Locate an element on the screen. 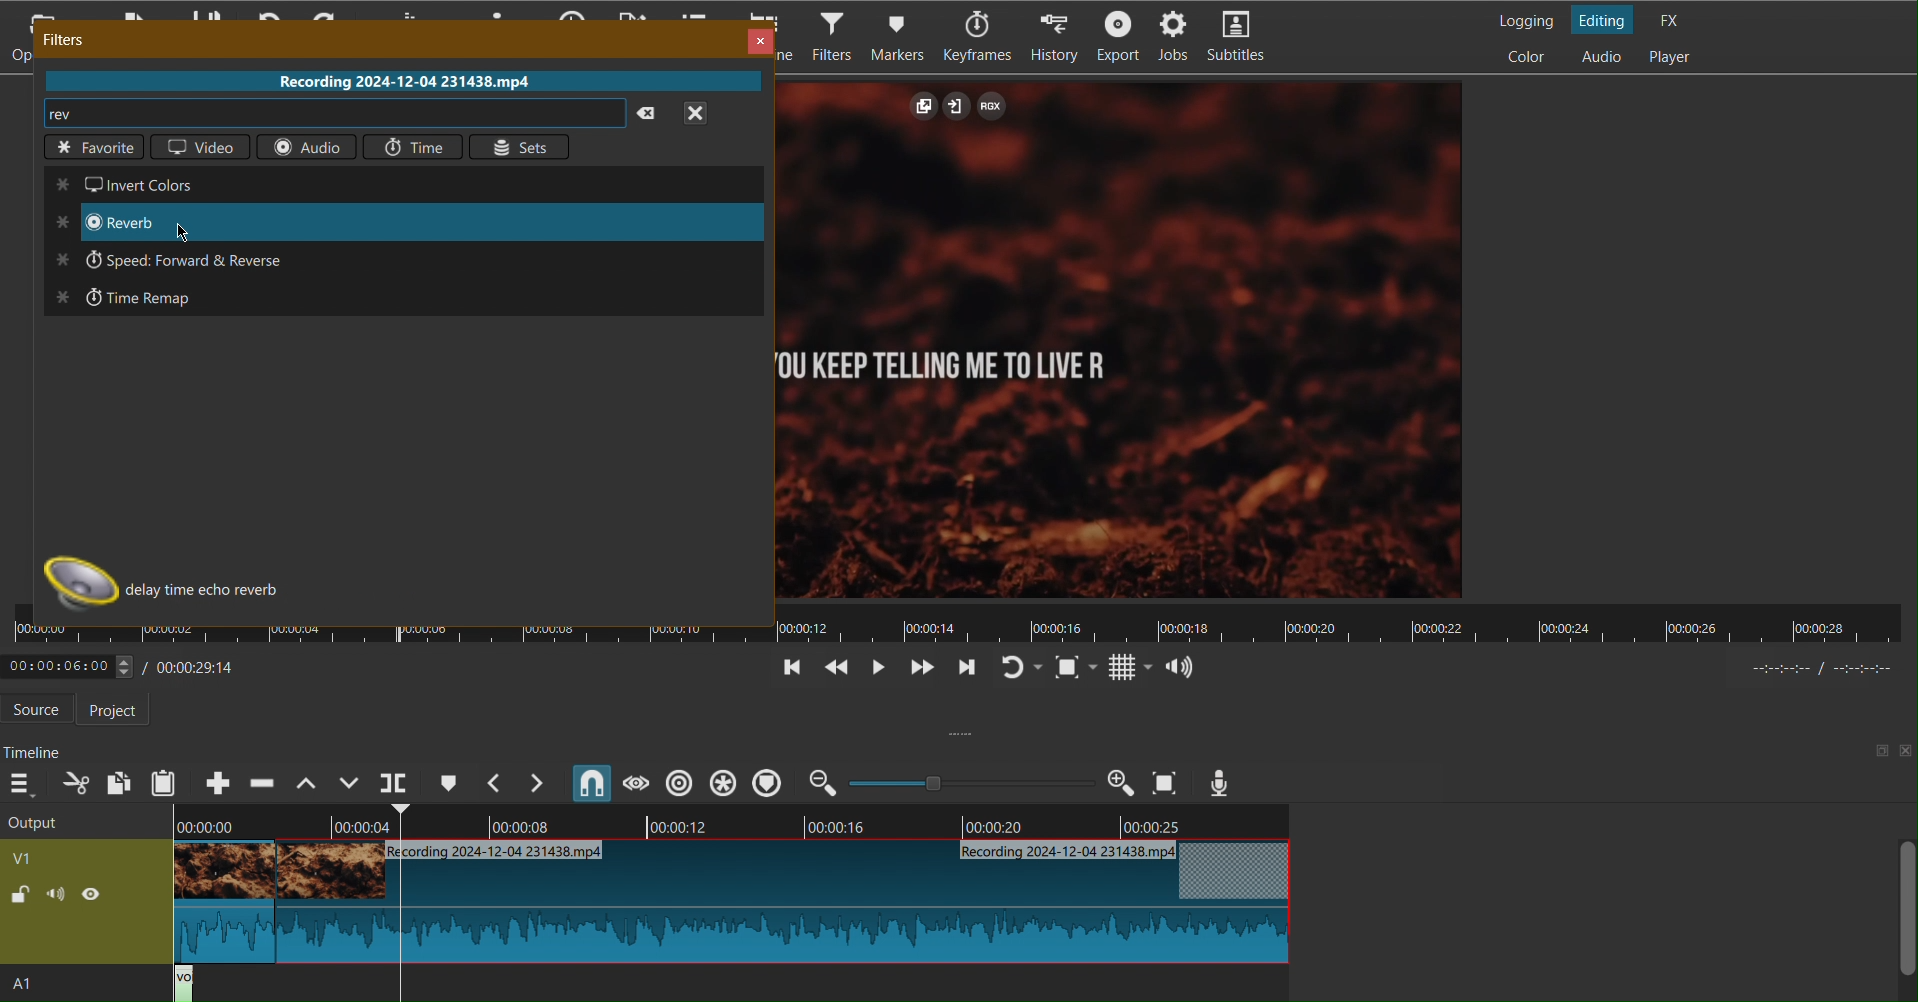 The image size is (1918, 1002). close is located at coordinates (1906, 752).